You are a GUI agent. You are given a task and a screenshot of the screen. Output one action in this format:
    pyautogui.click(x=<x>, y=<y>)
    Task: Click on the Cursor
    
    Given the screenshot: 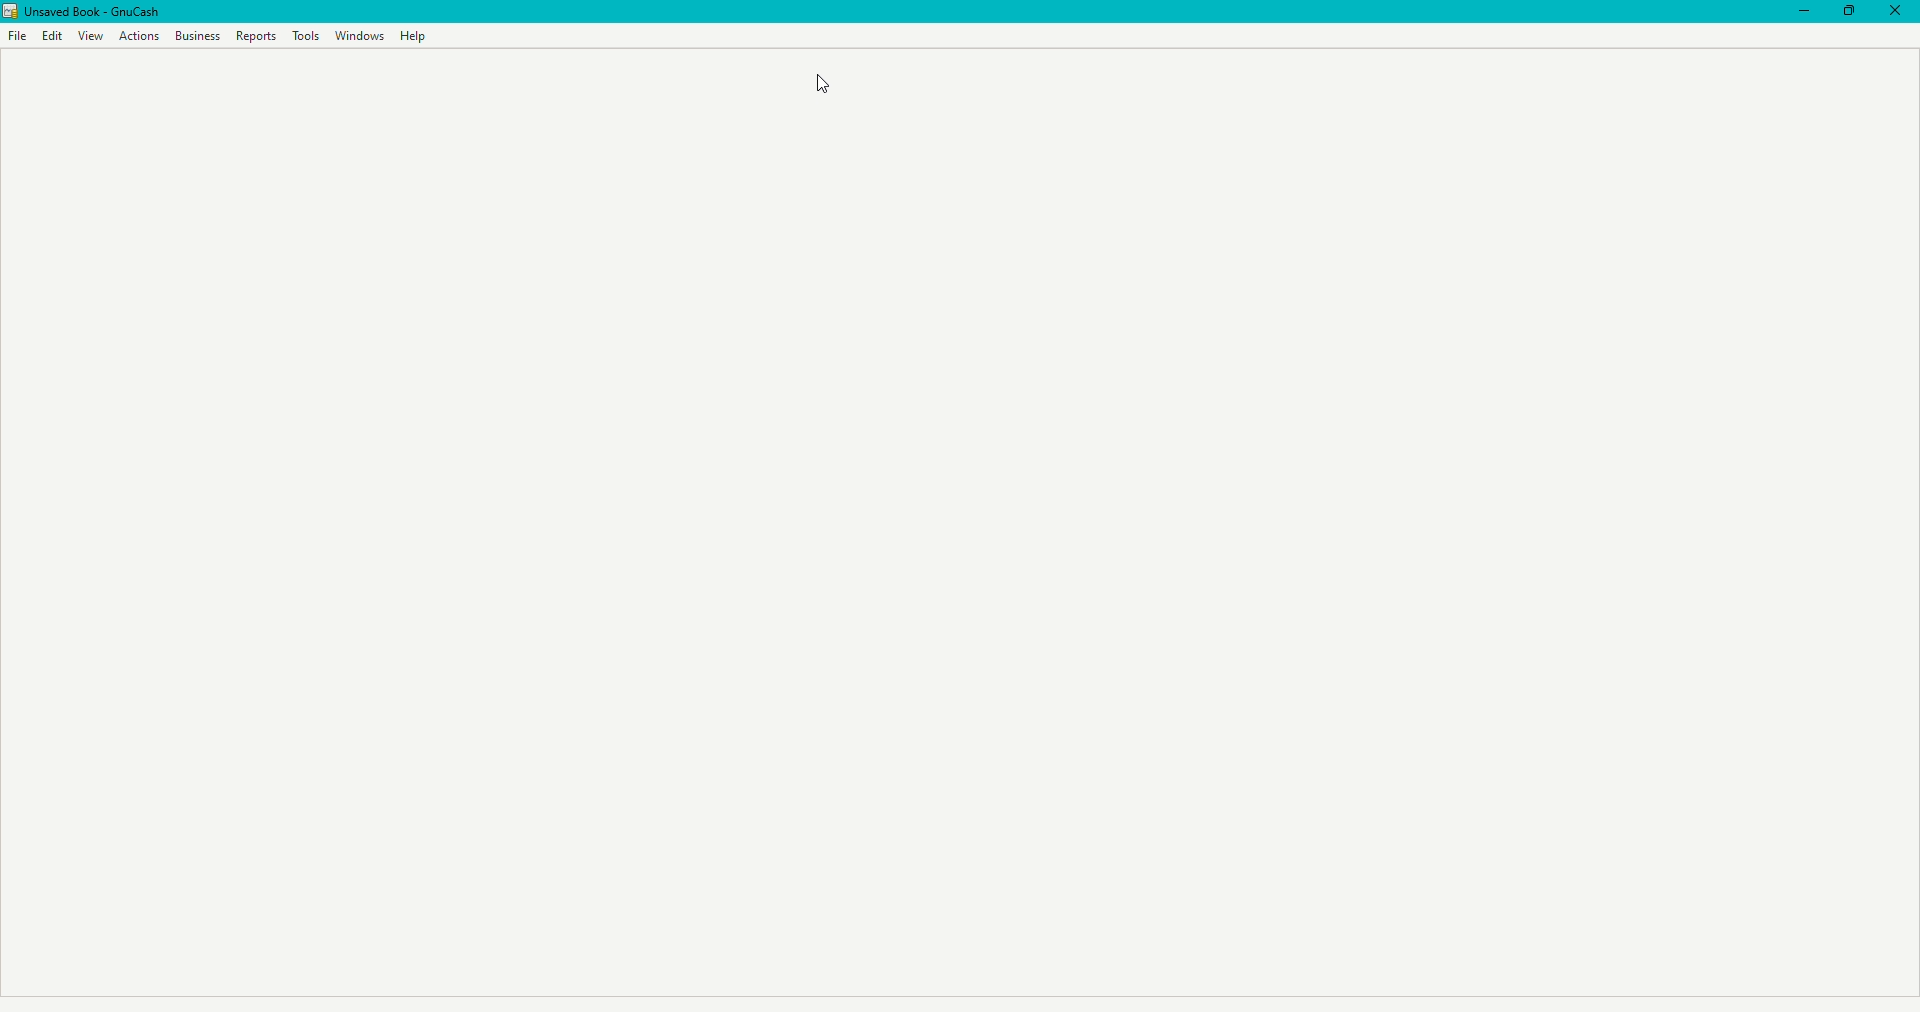 What is the action you would take?
    pyautogui.click(x=826, y=80)
    